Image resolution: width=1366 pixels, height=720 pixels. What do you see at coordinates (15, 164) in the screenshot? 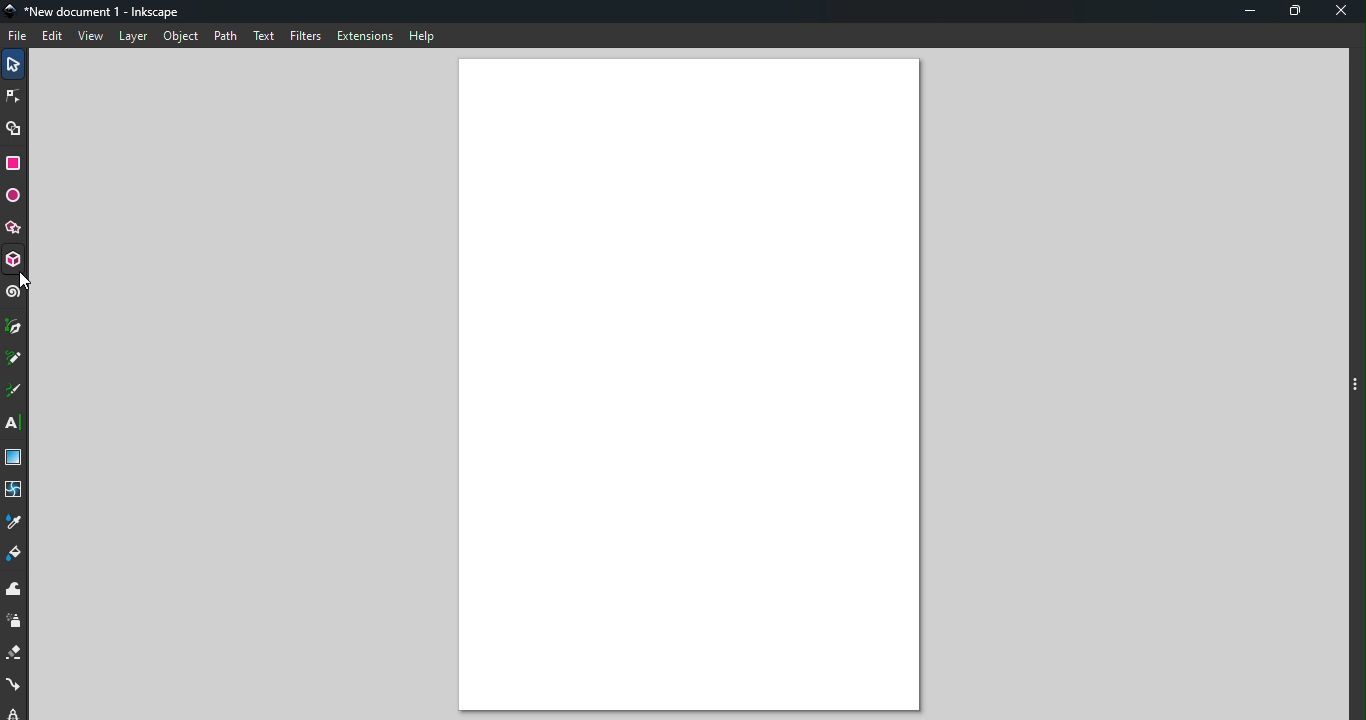
I see `Rectangle tool` at bounding box center [15, 164].